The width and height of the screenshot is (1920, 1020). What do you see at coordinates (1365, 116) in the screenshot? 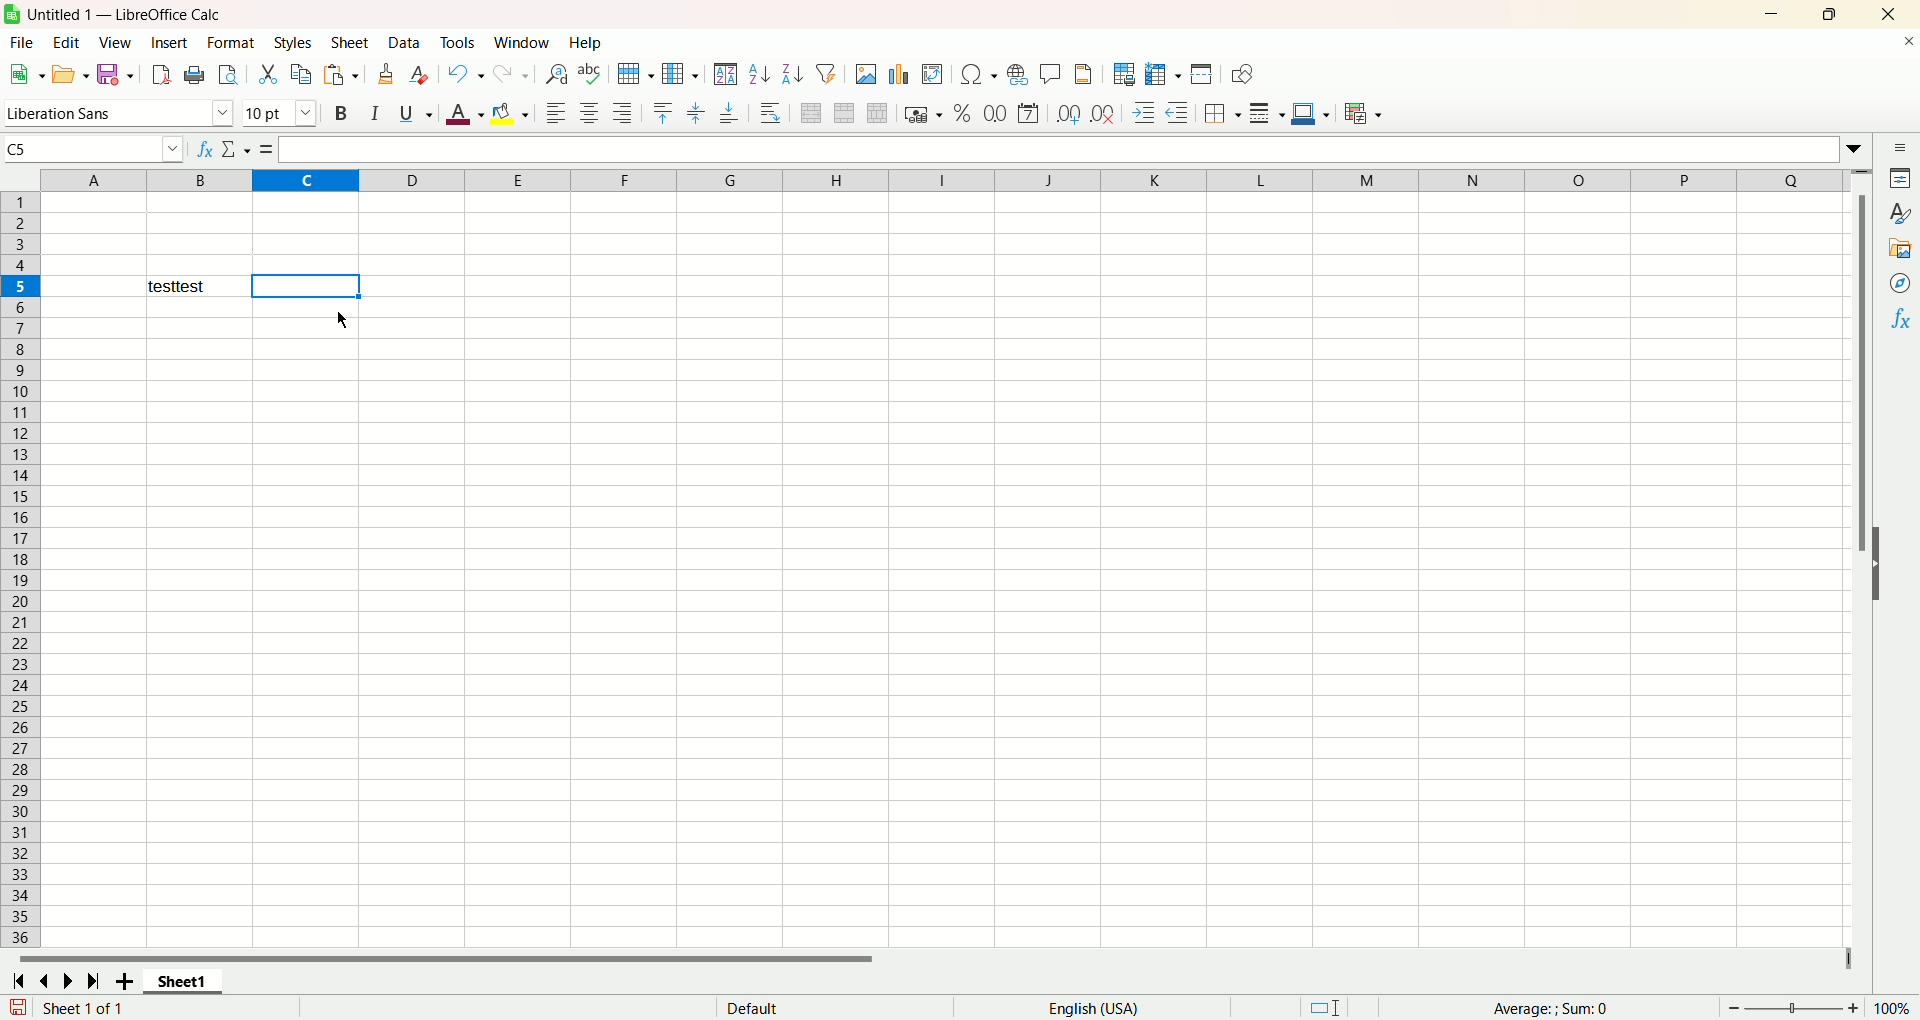
I see `conditional` at bounding box center [1365, 116].